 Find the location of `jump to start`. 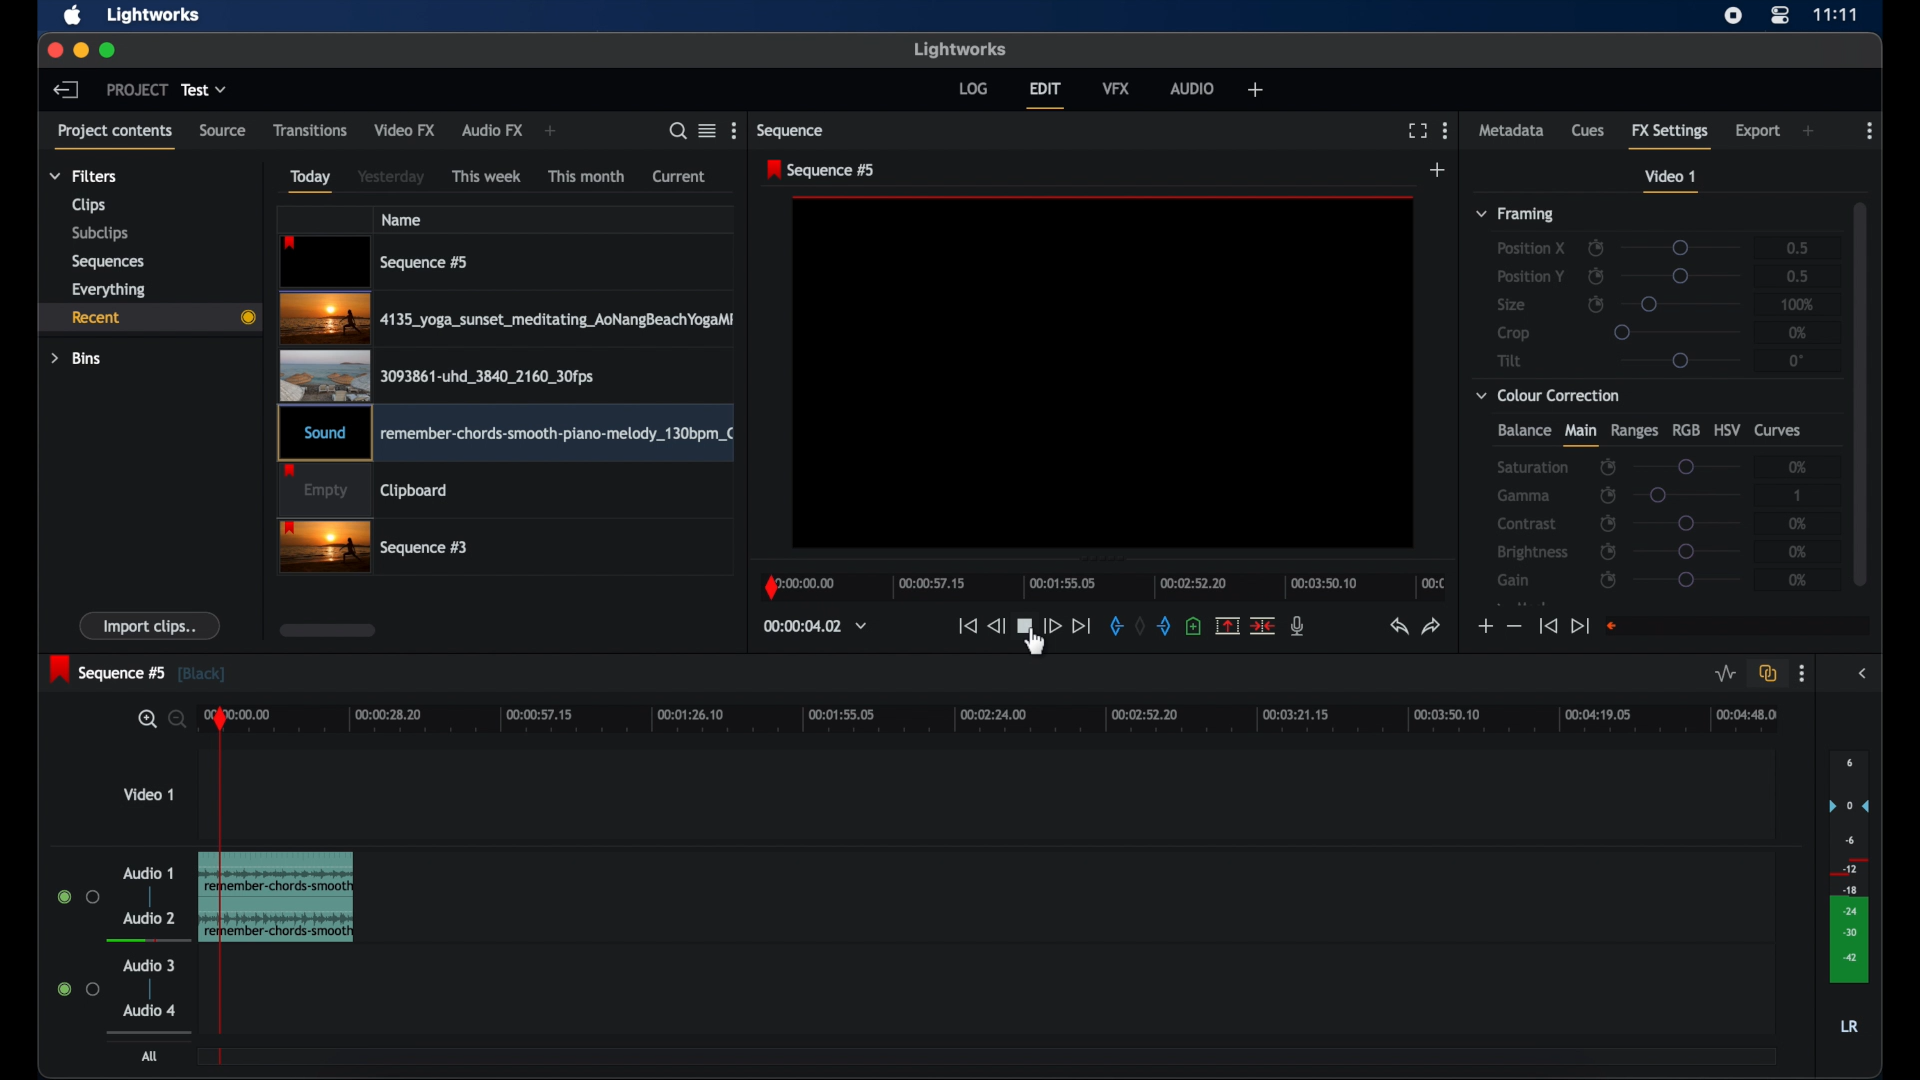

jump to start is located at coordinates (1548, 626).